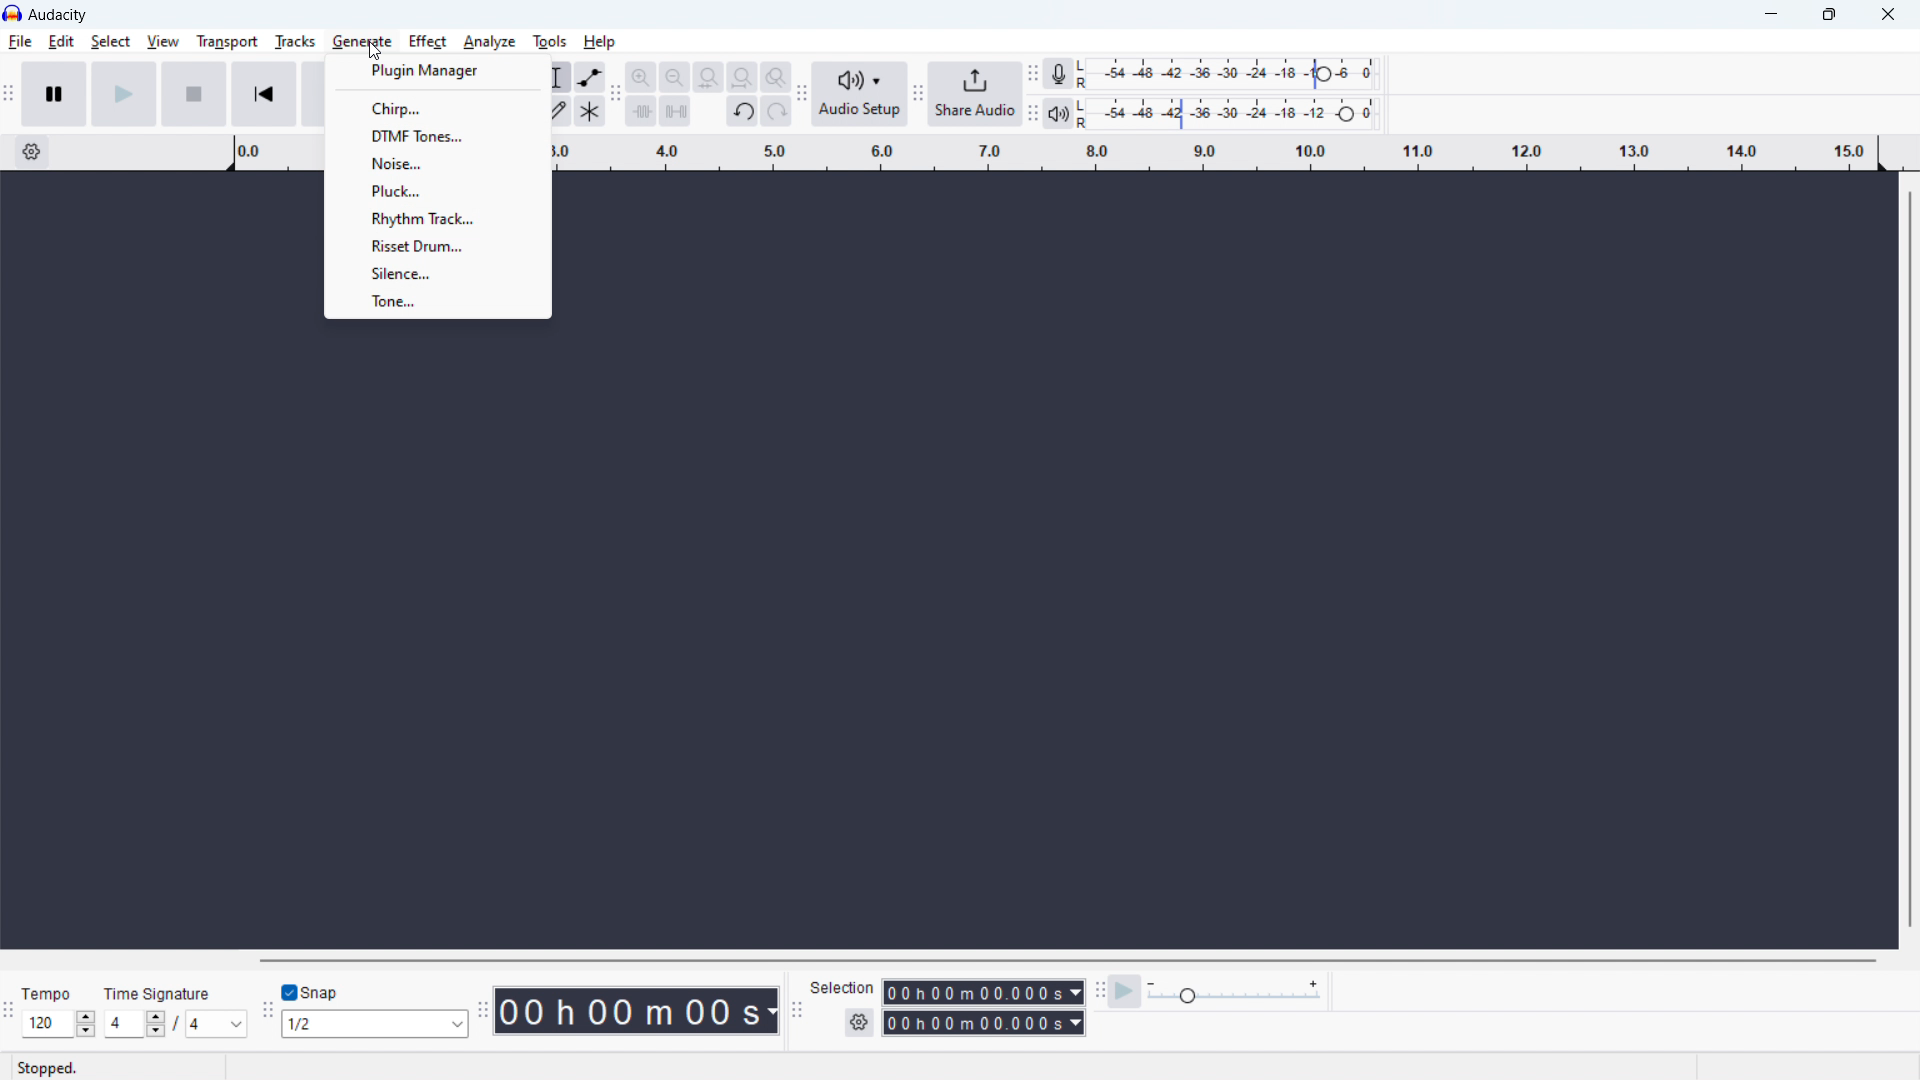  What do you see at coordinates (163, 42) in the screenshot?
I see `view` at bounding box center [163, 42].